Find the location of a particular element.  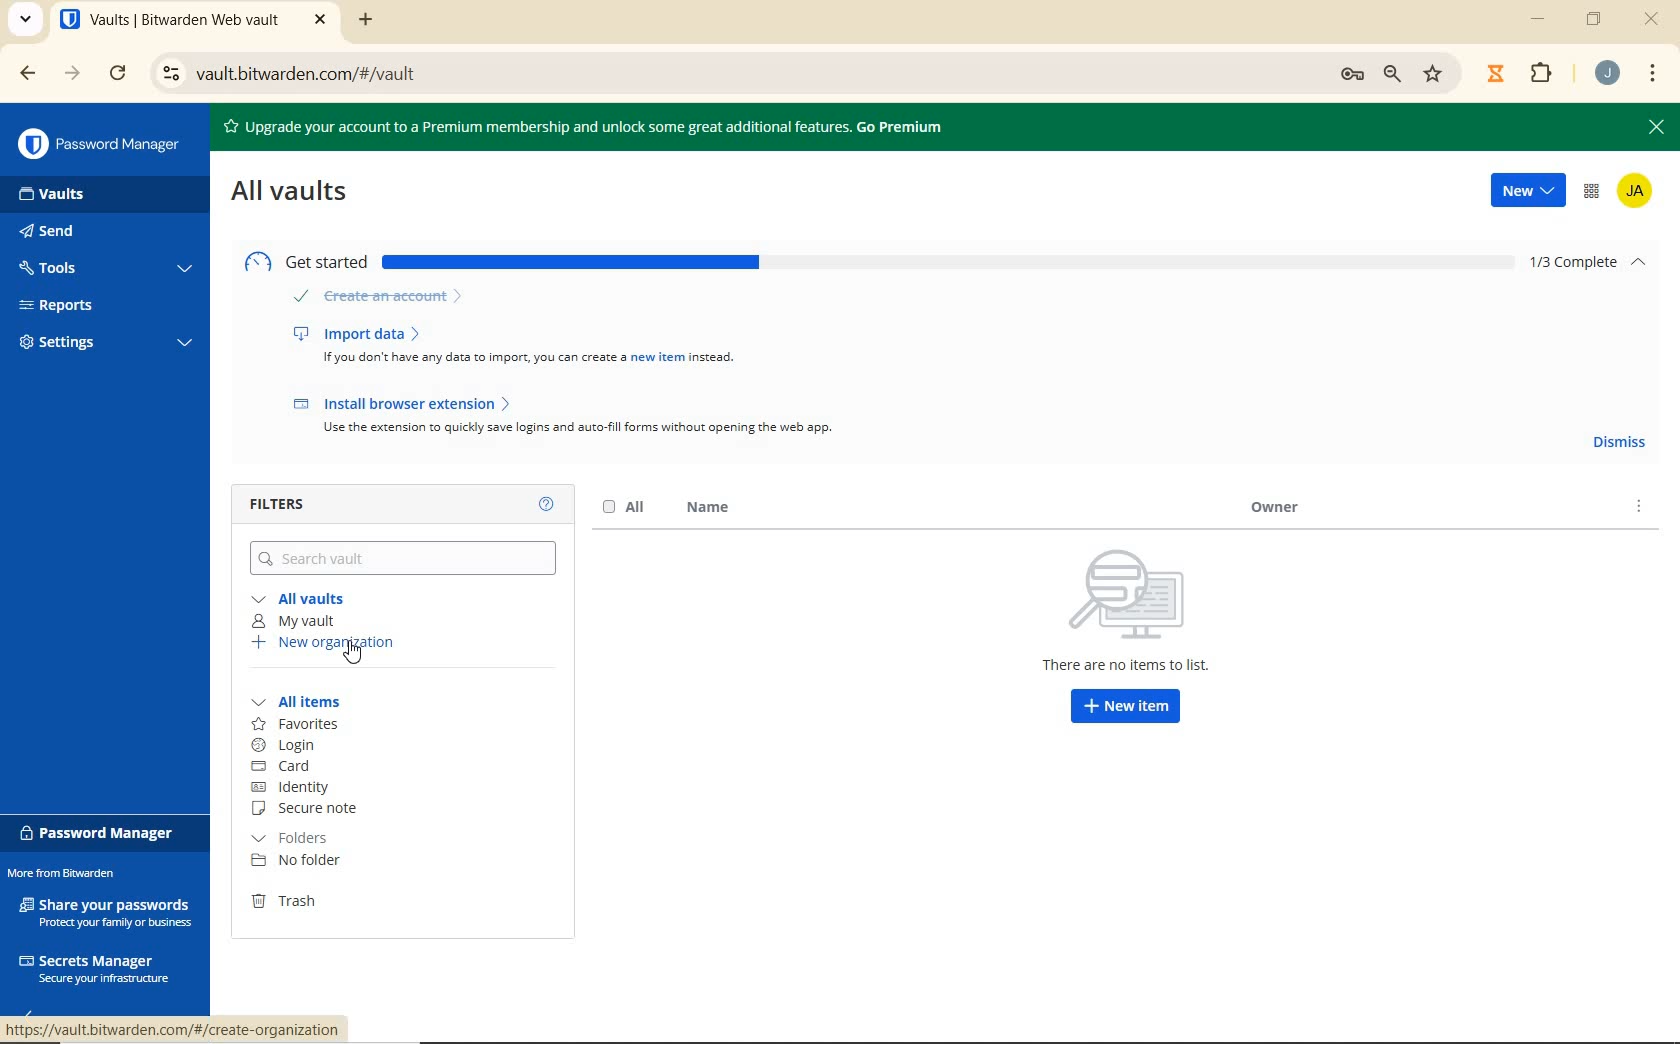

card is located at coordinates (286, 766).